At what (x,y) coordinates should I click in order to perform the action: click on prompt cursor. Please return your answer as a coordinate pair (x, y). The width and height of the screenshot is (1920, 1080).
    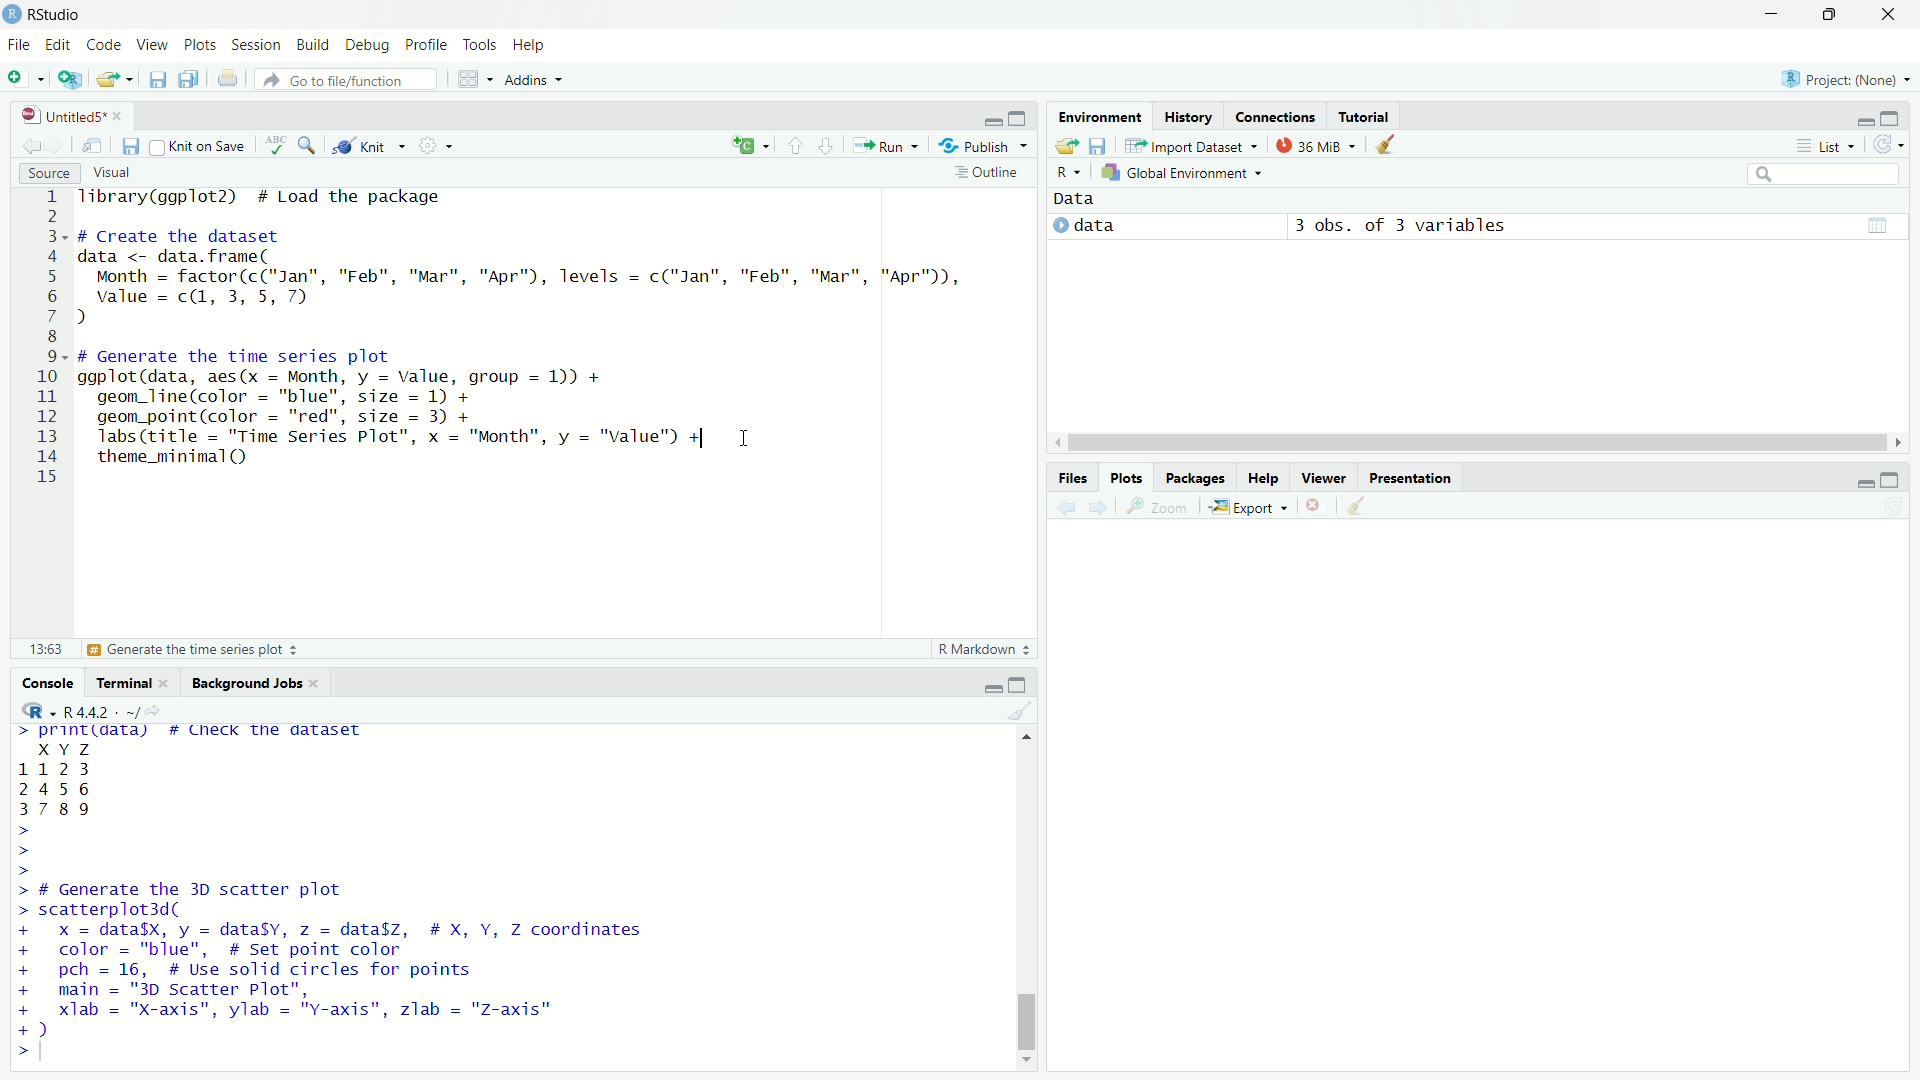
    Looking at the image, I should click on (13, 1051).